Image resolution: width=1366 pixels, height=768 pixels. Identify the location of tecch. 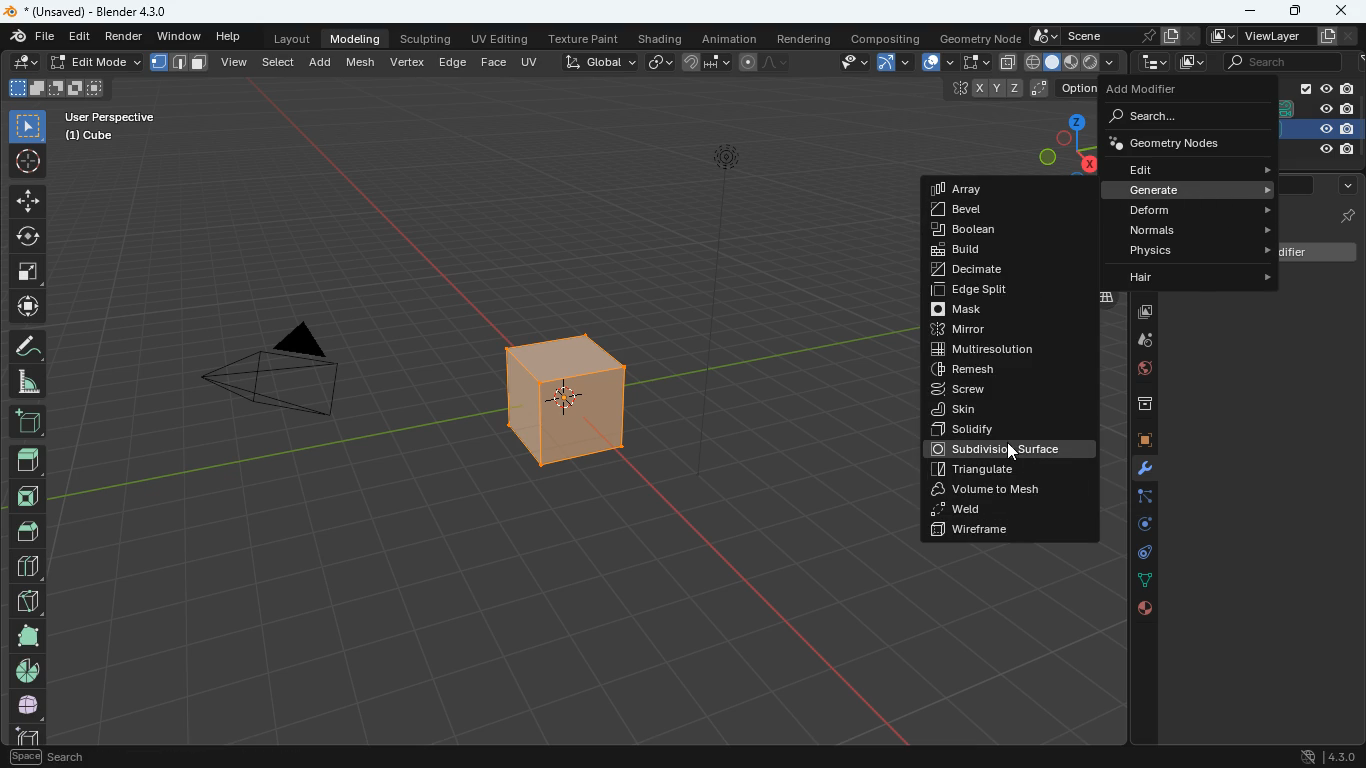
(1152, 62).